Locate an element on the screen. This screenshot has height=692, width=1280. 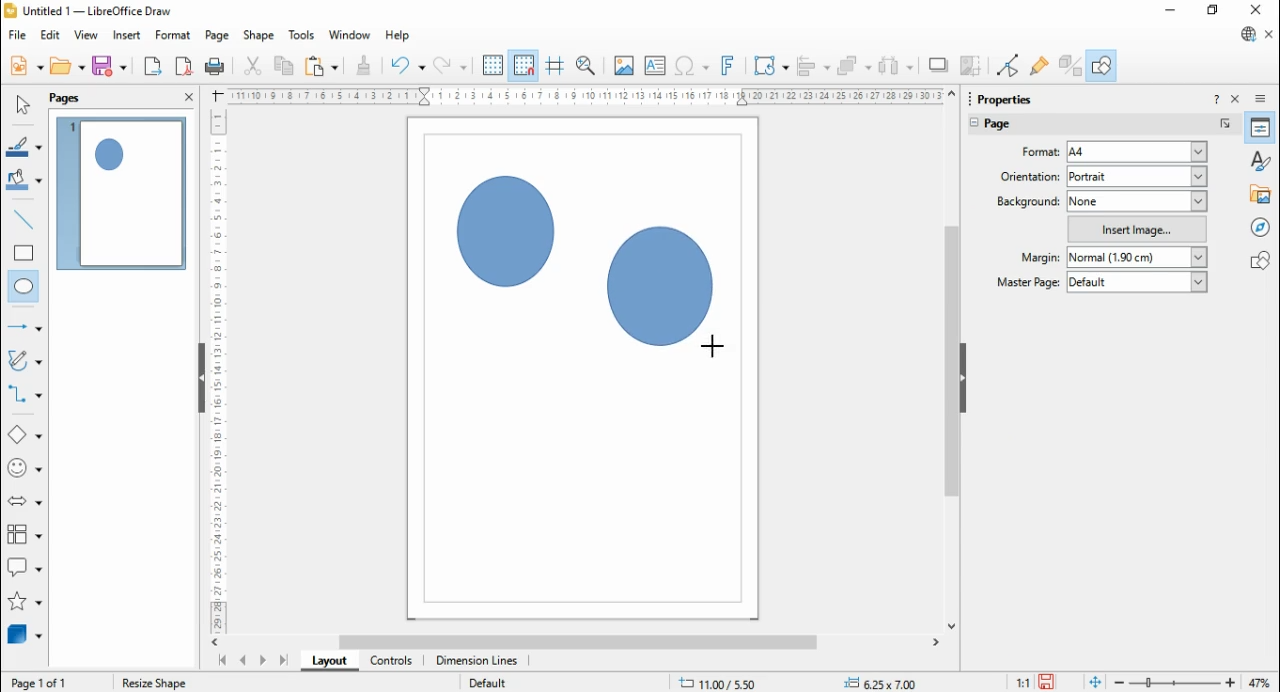
scroll bar is located at coordinates (582, 642).